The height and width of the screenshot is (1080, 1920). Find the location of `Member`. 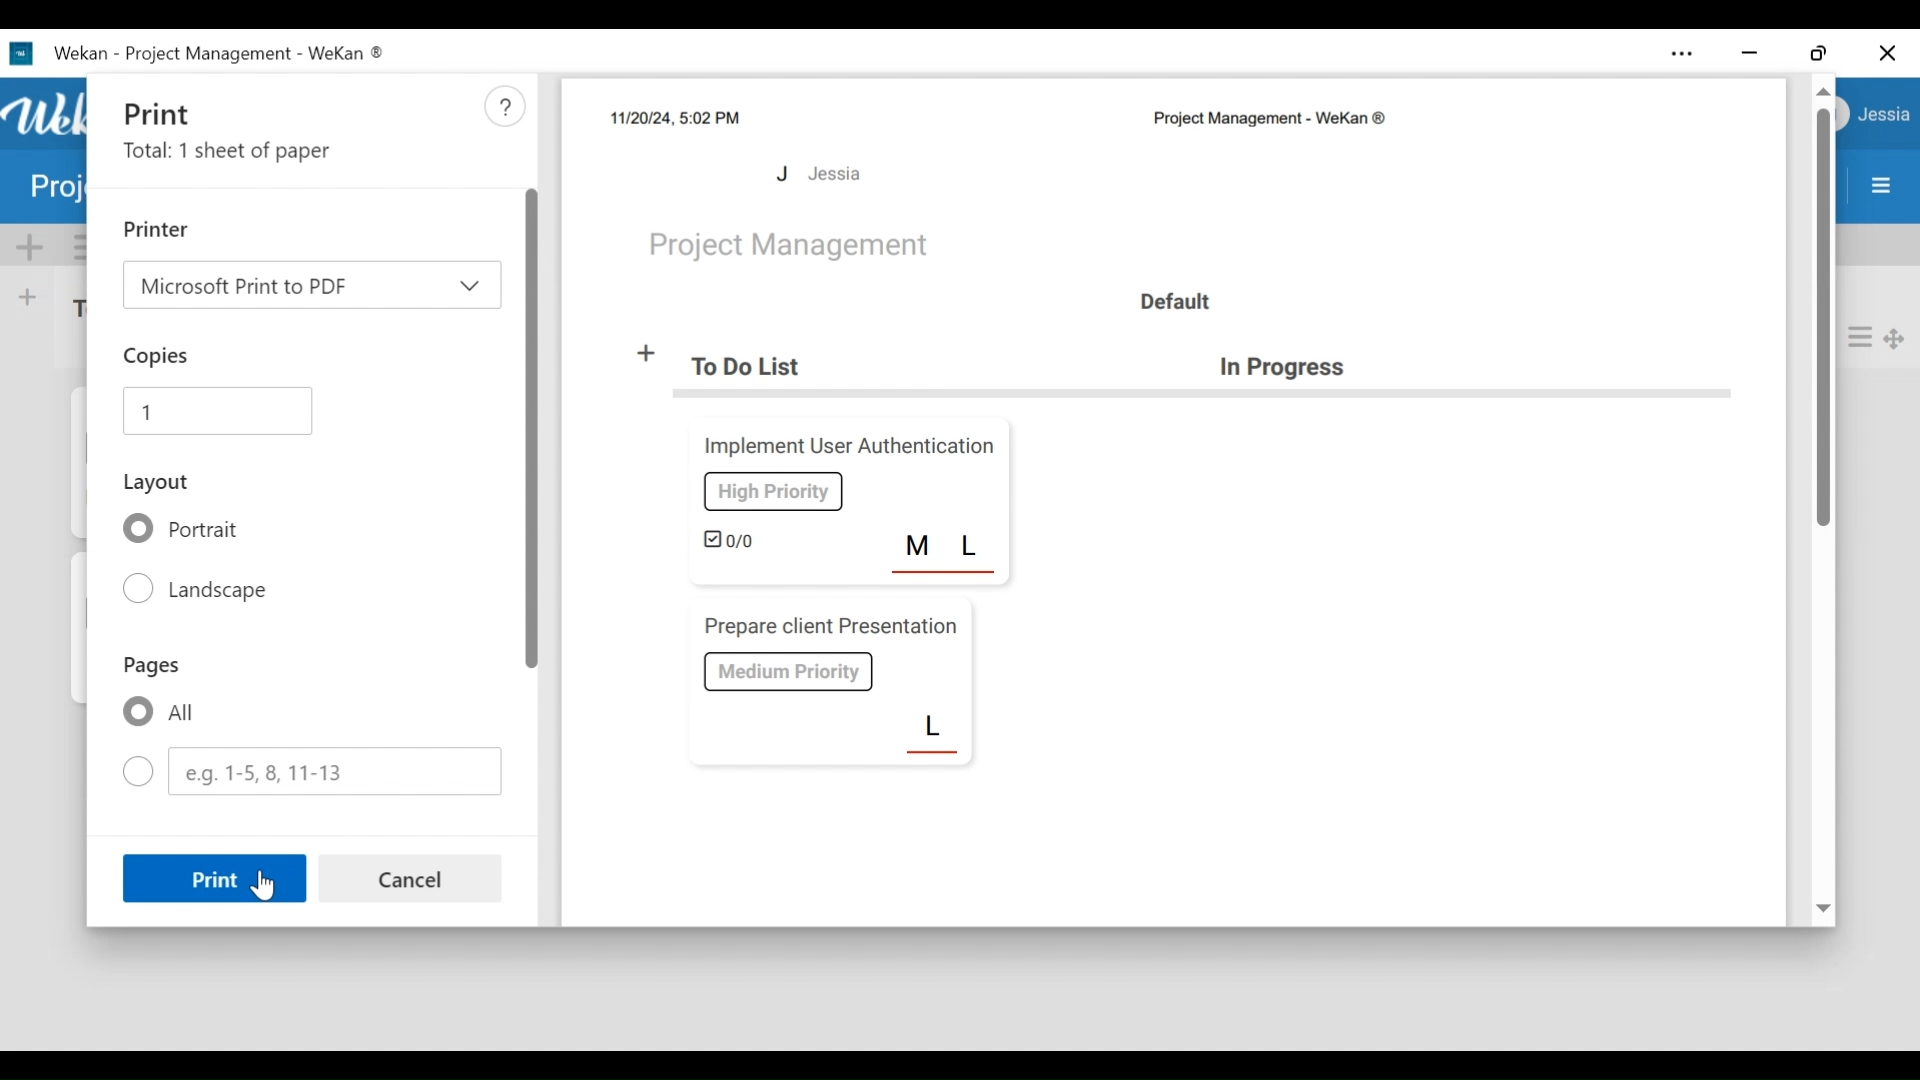

Member is located at coordinates (818, 173).